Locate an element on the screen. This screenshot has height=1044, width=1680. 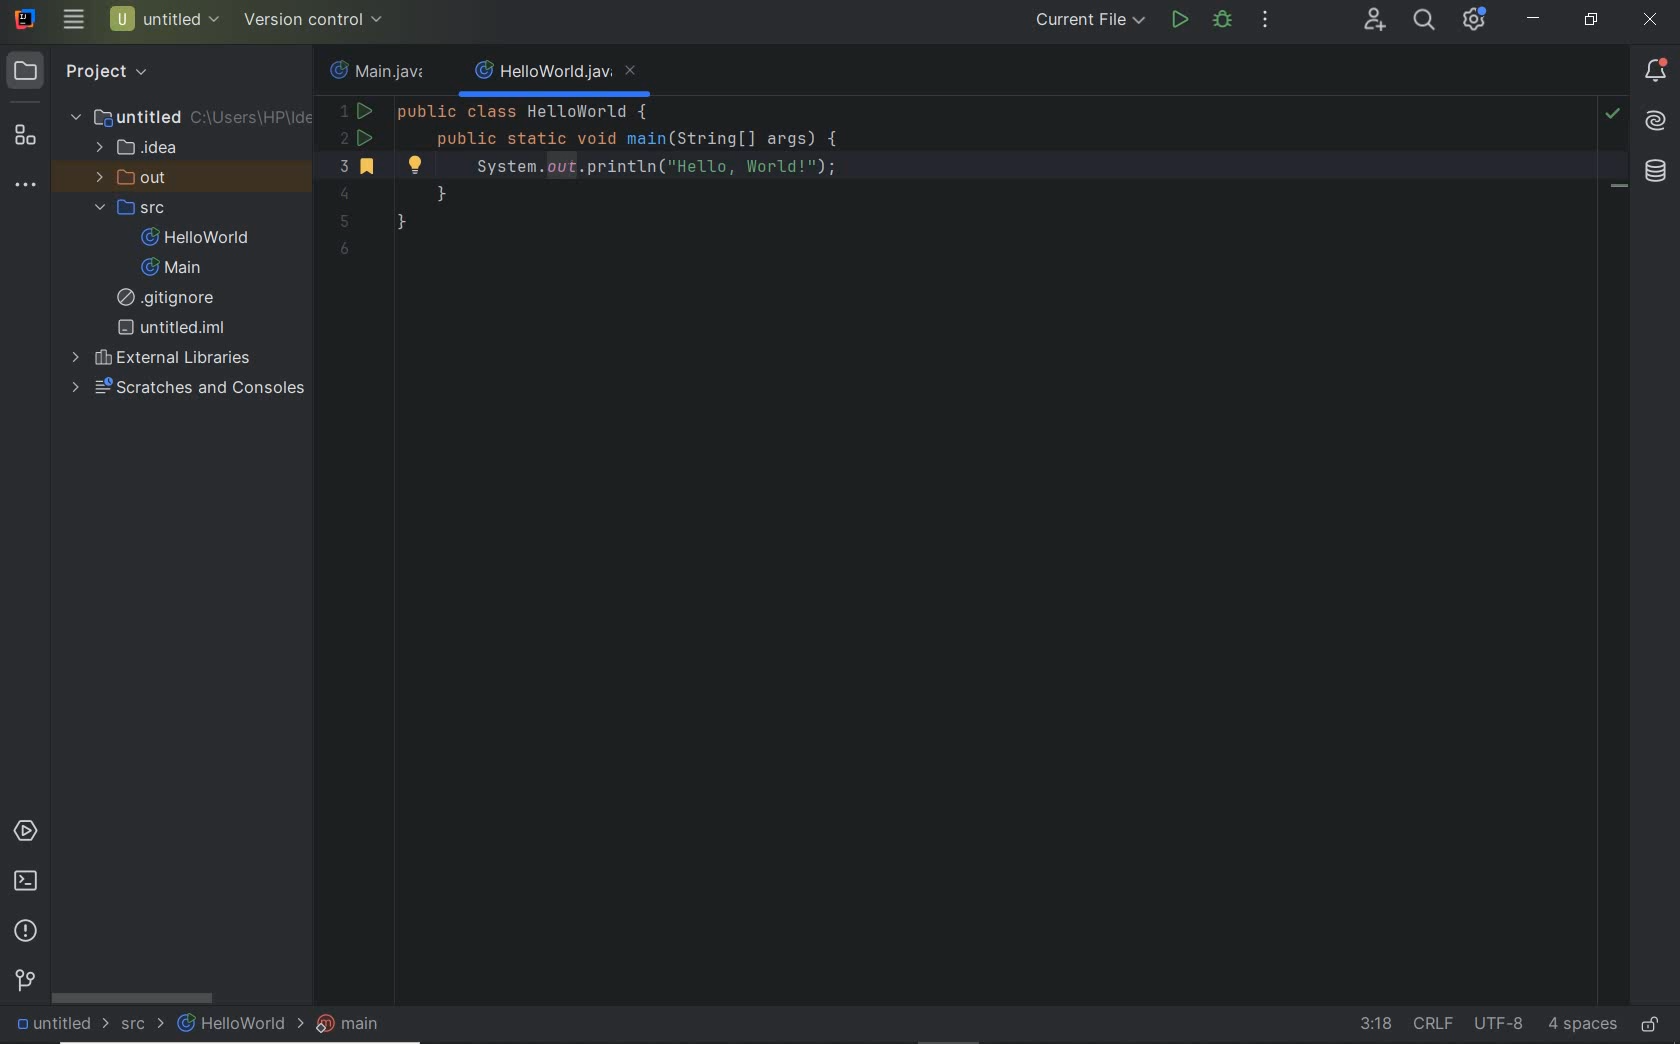
AI Assistant is located at coordinates (1654, 119).